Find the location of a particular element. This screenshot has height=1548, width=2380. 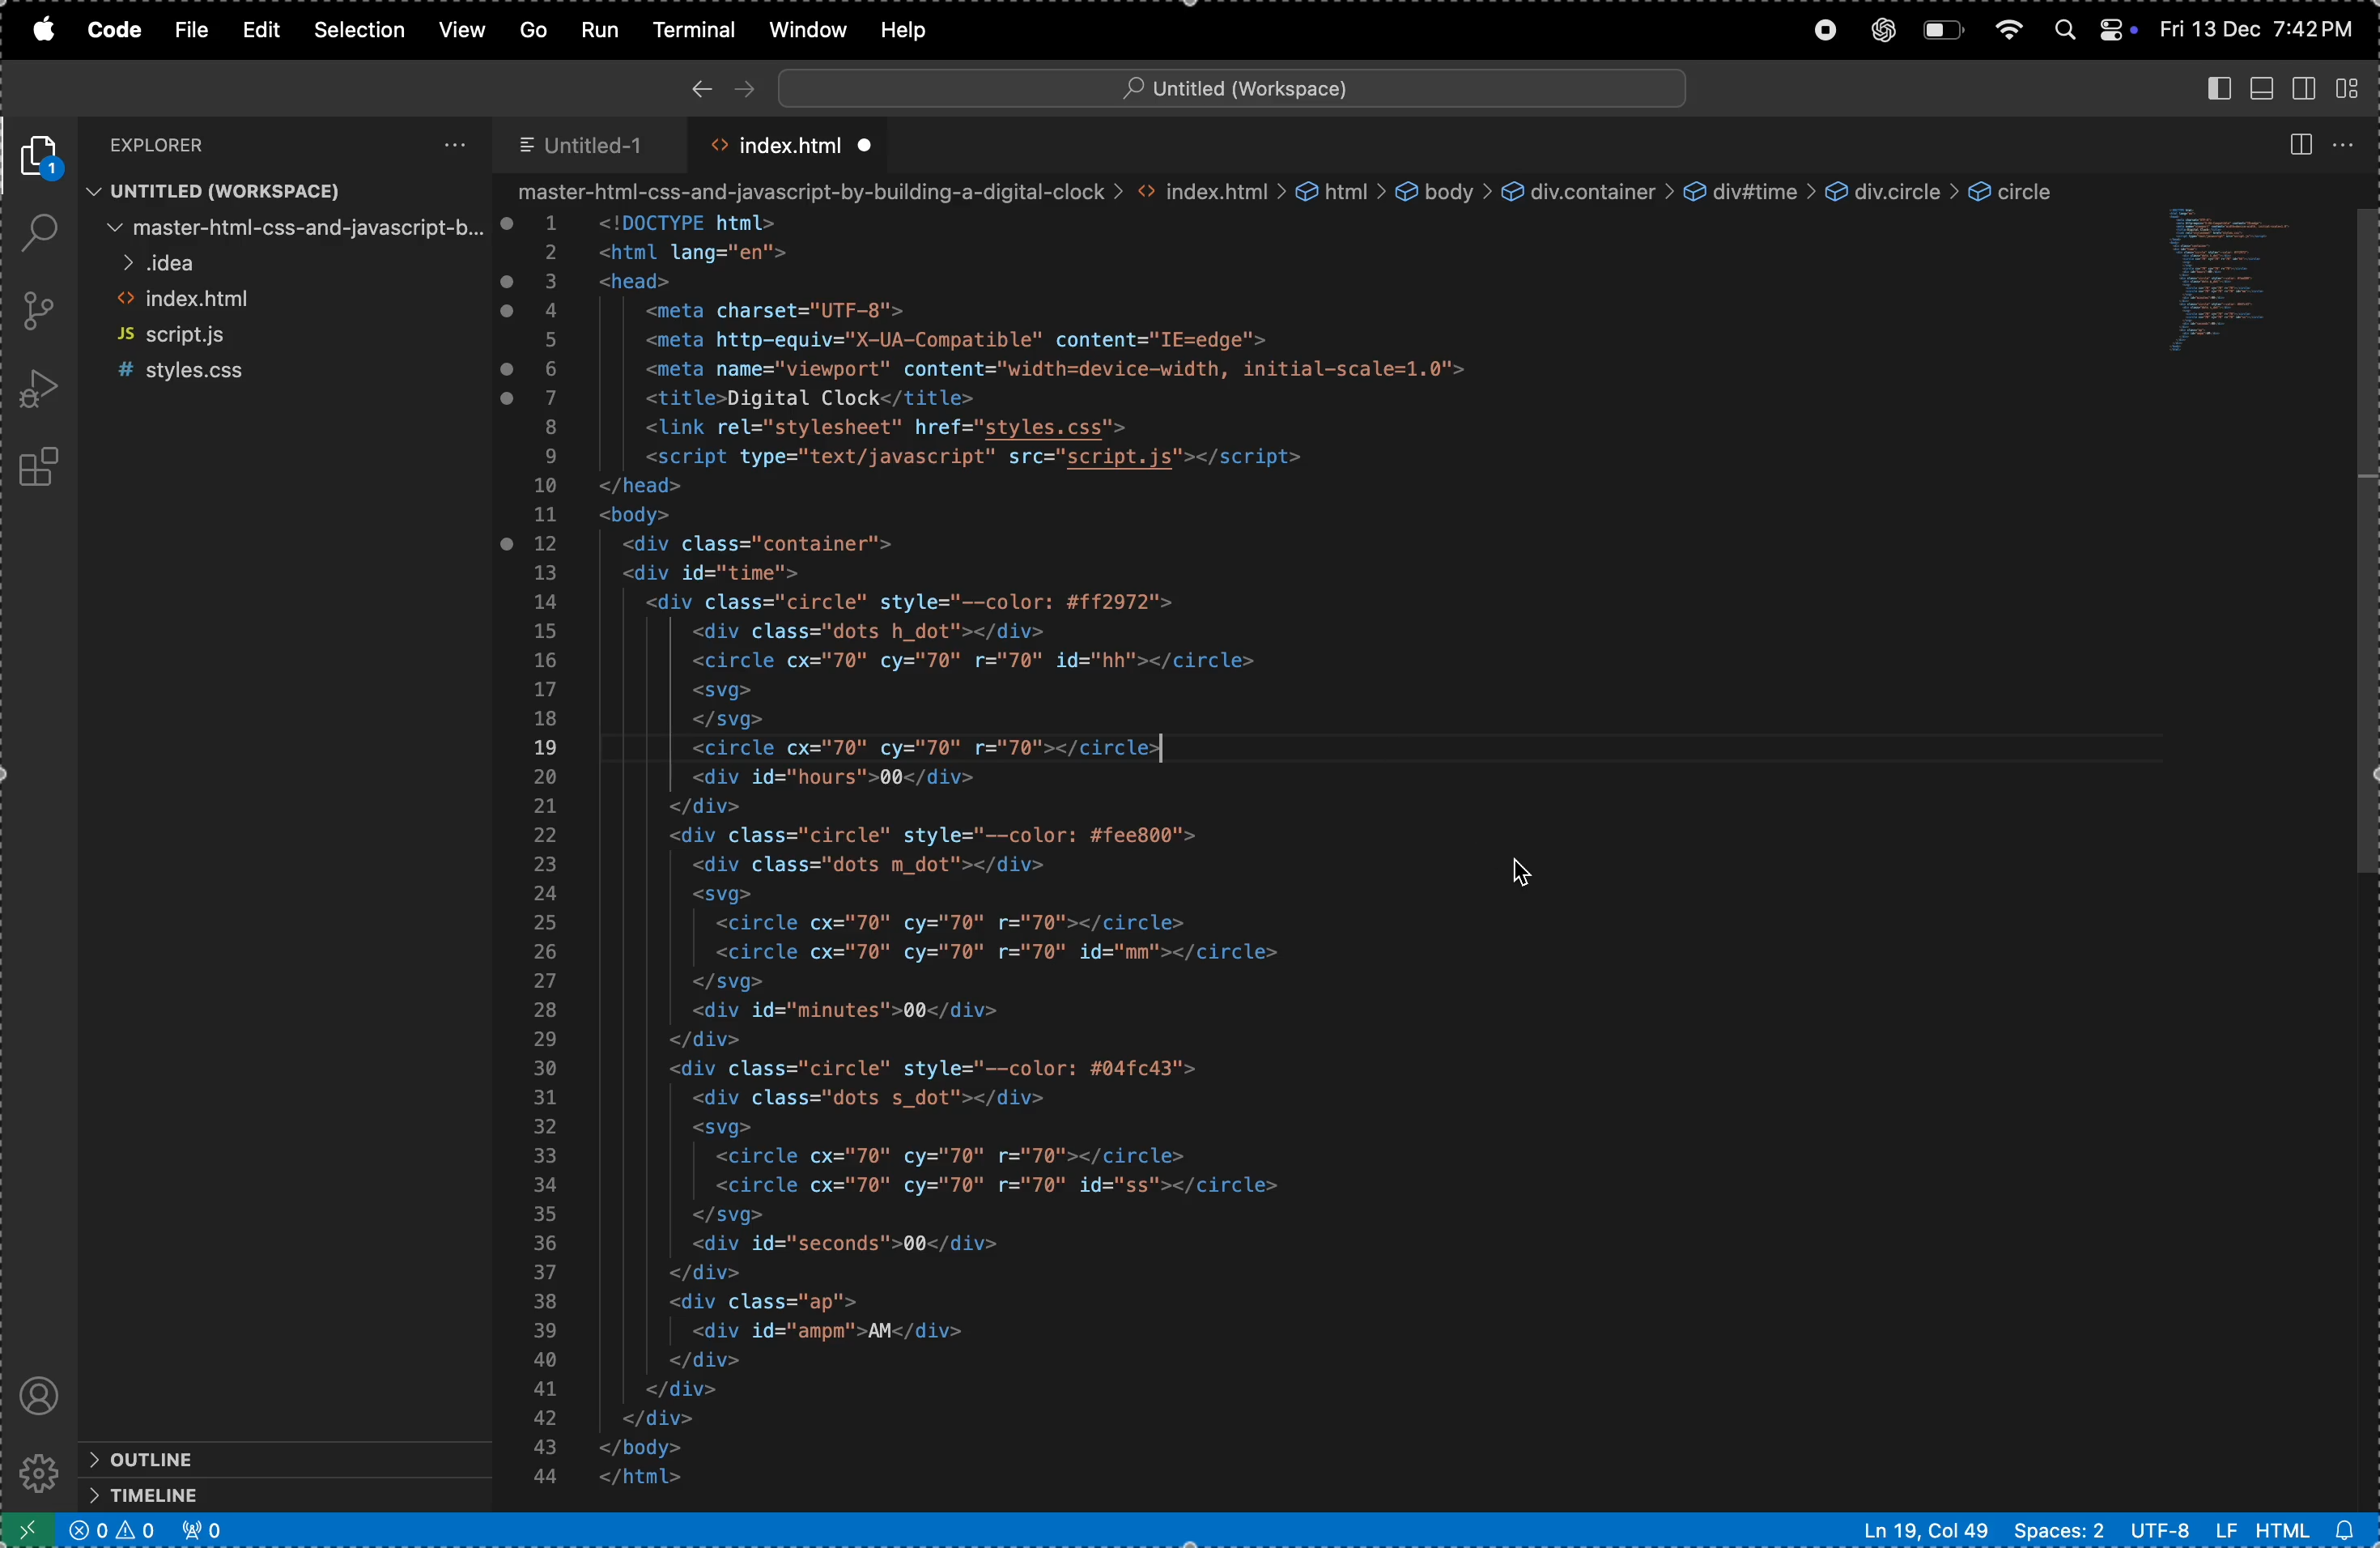

date and time is located at coordinates (2259, 29).